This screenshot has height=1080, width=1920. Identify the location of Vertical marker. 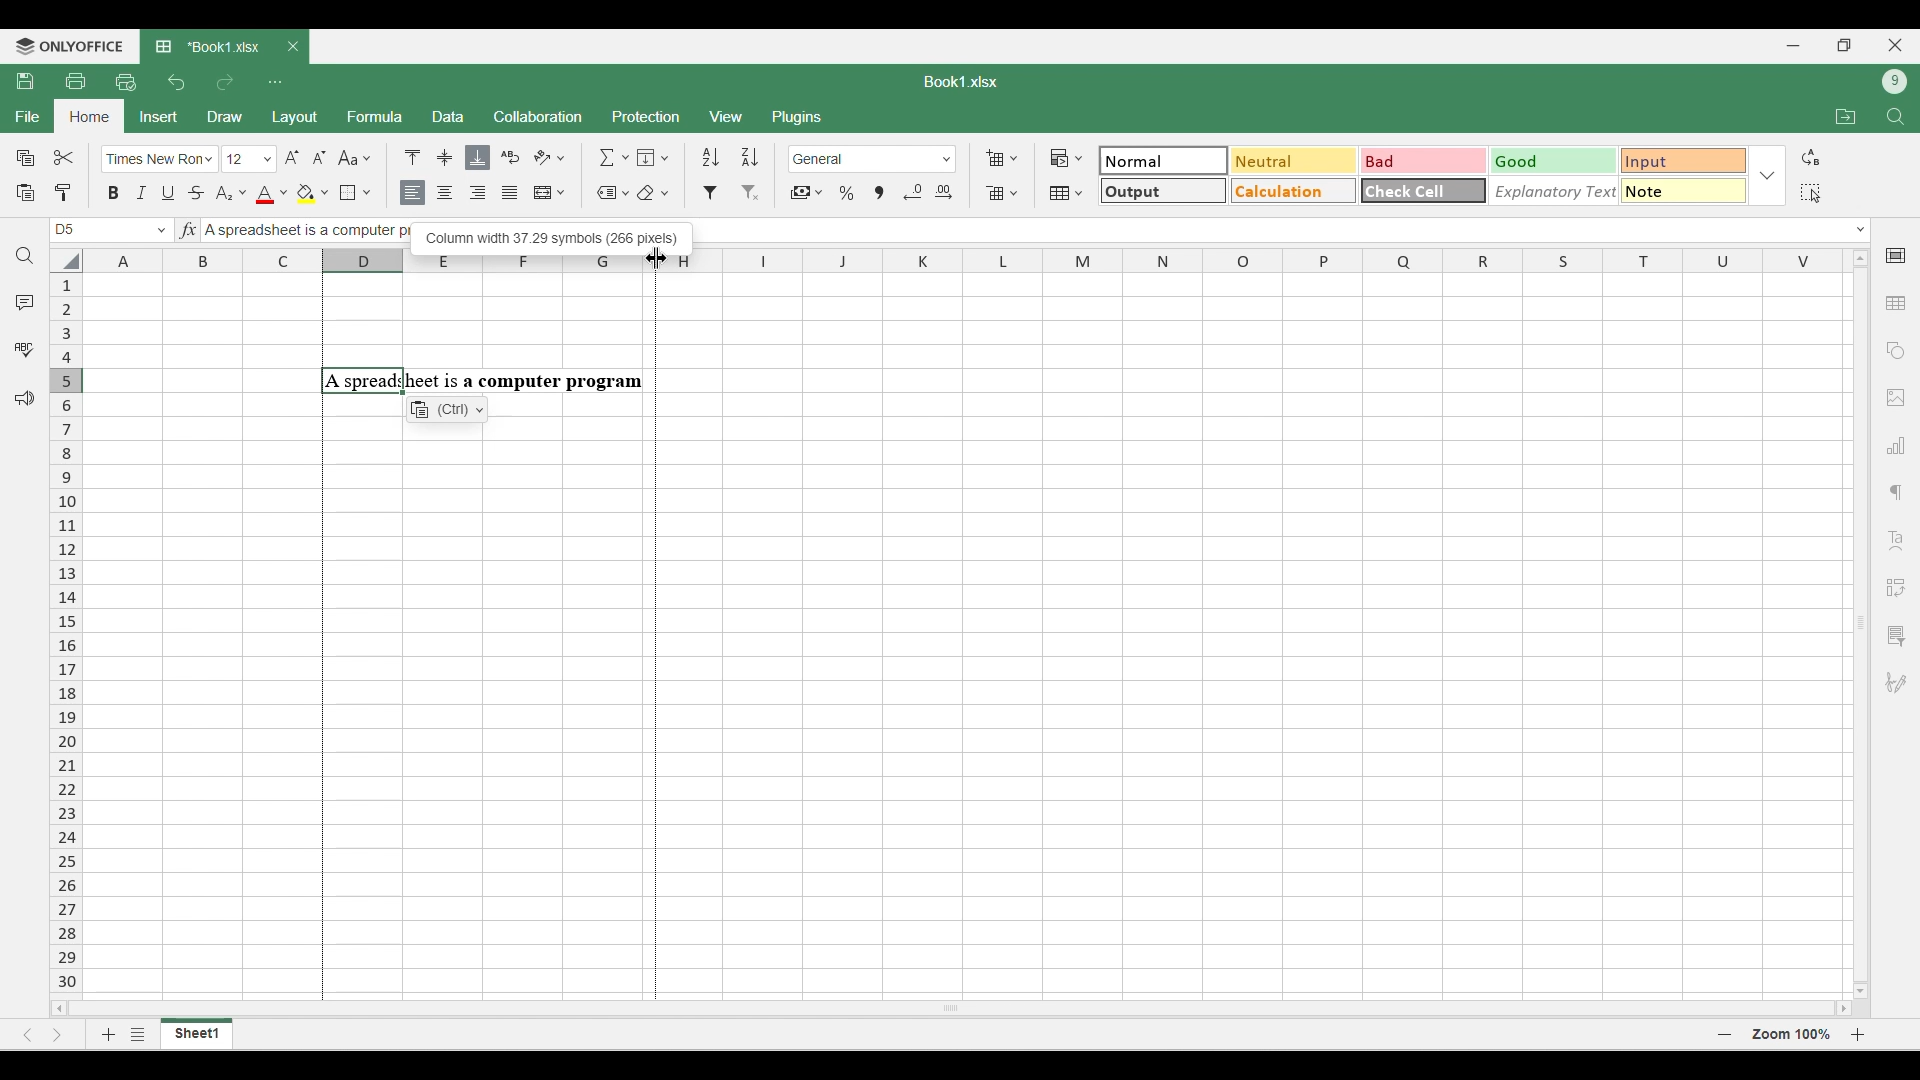
(67, 635).